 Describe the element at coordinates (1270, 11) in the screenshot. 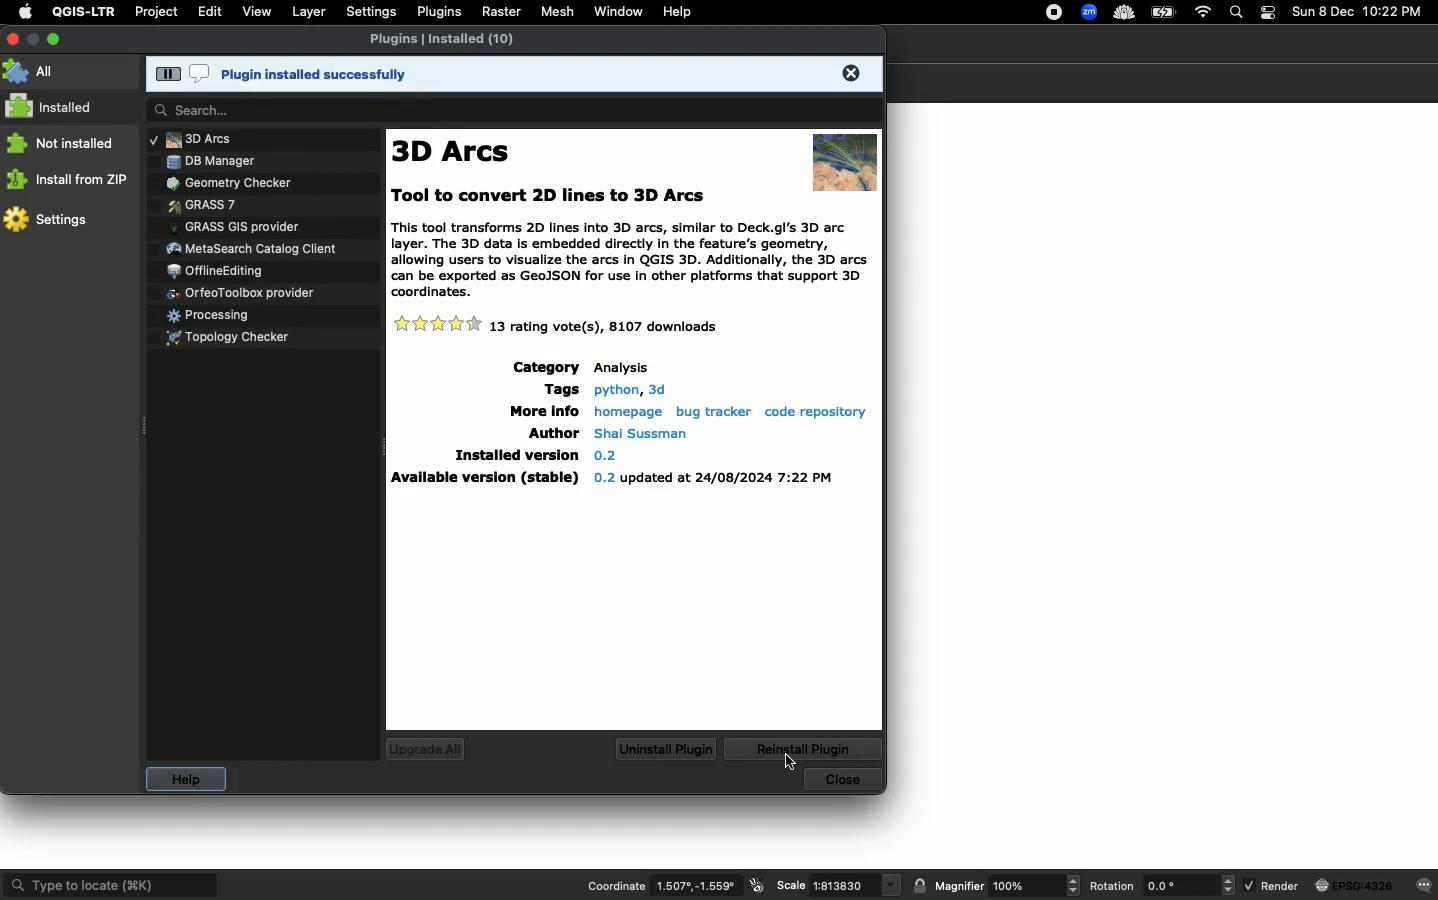

I see `Notification` at that location.